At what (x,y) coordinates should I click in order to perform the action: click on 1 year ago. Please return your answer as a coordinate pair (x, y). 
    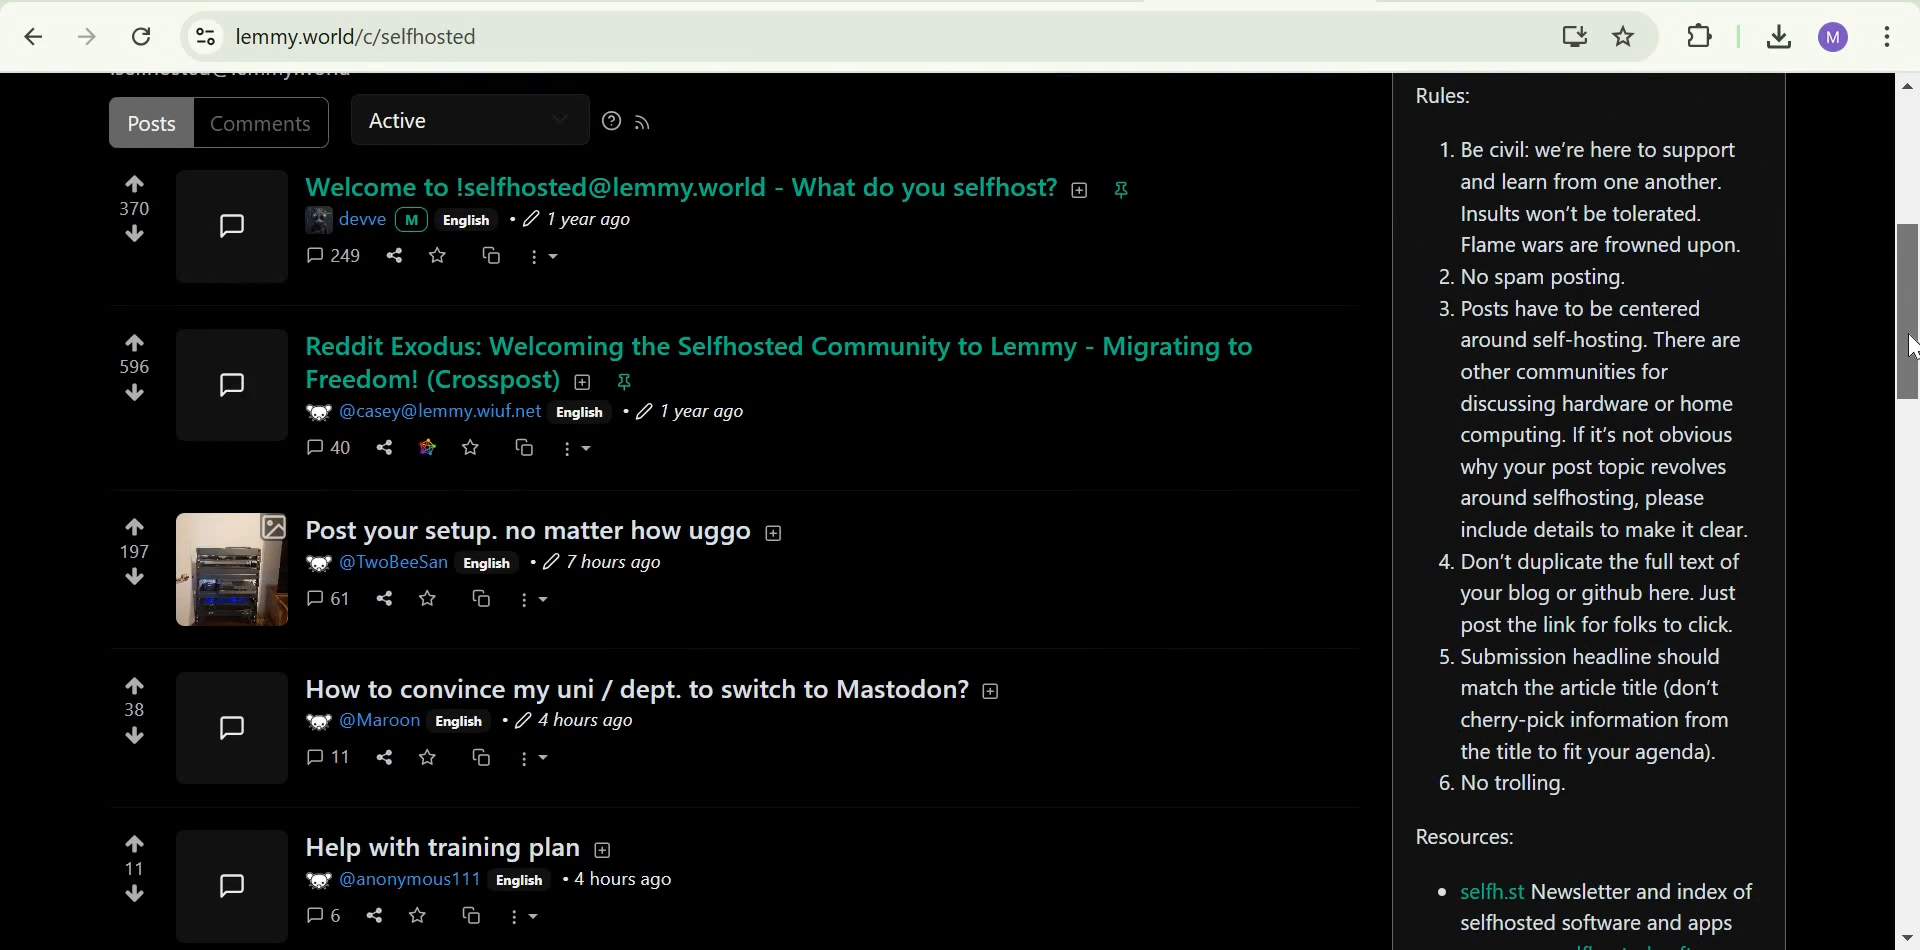
    Looking at the image, I should click on (584, 219).